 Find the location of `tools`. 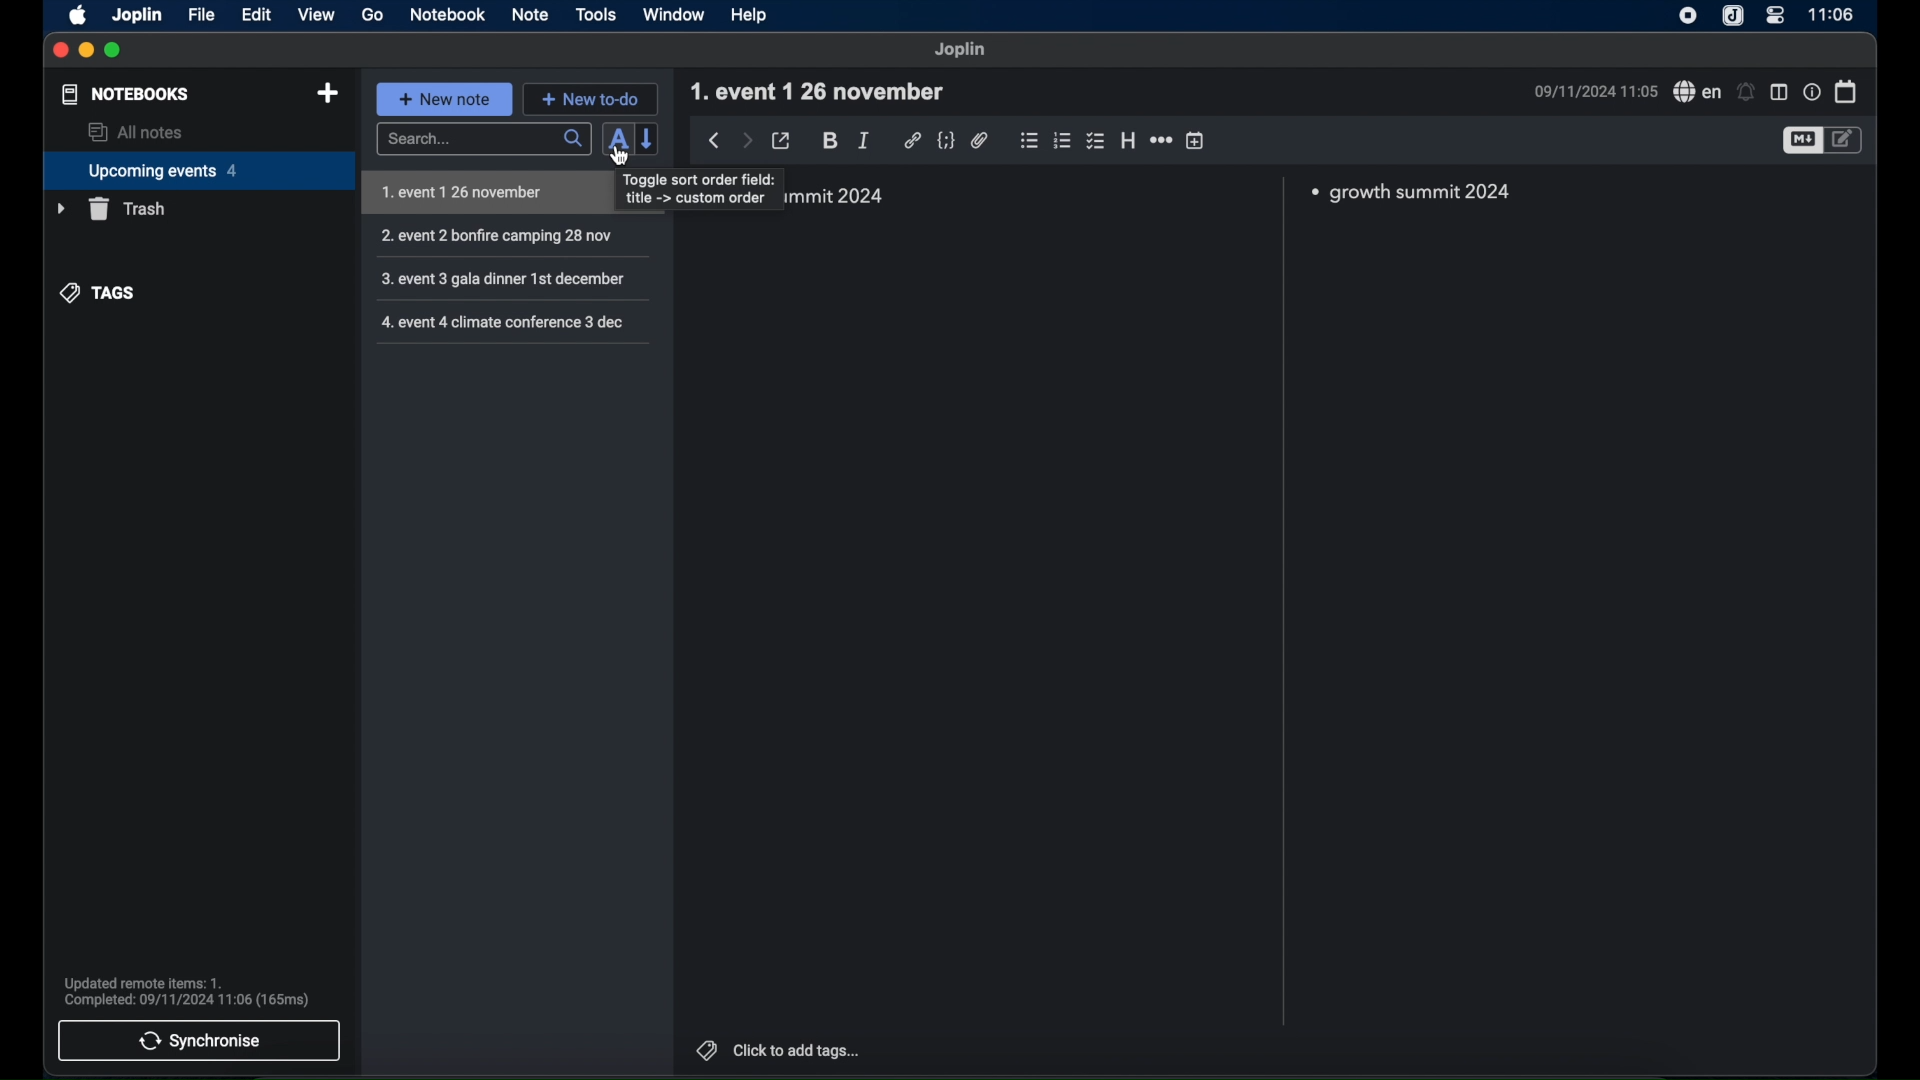

tools is located at coordinates (595, 14).